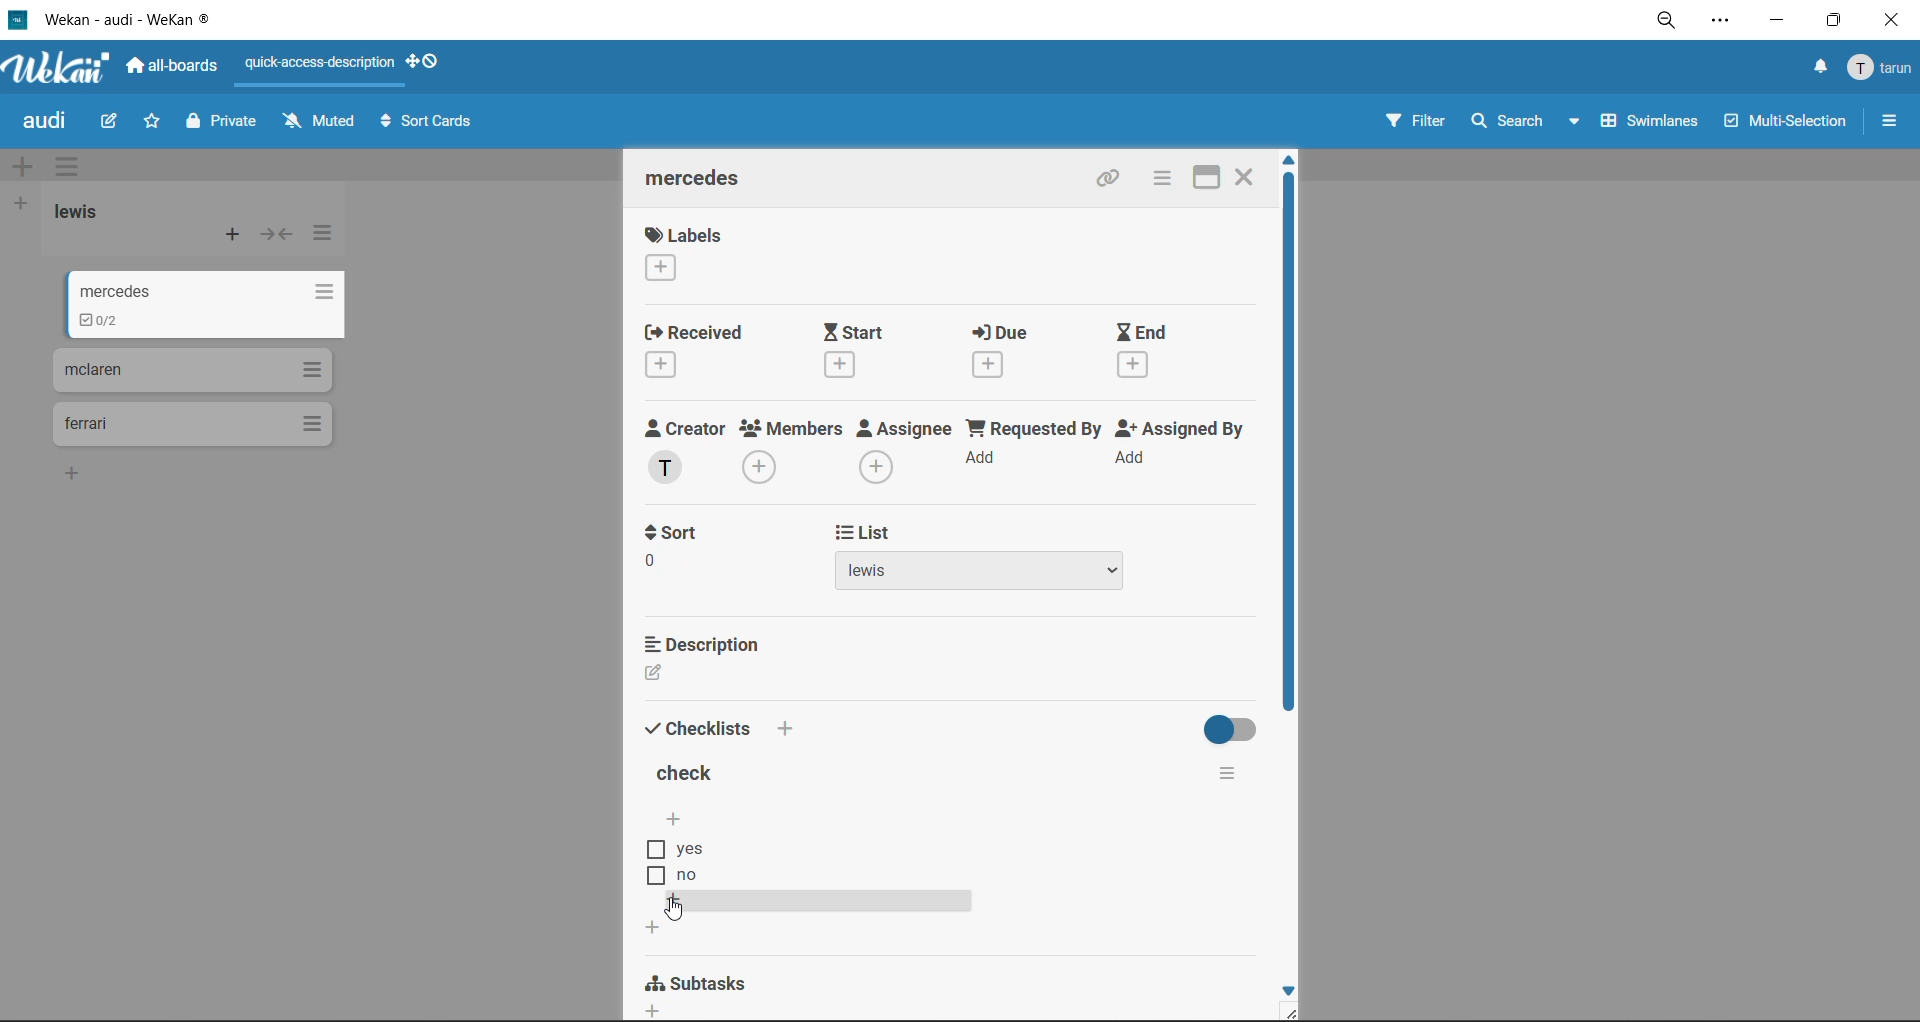 This screenshot has height=1022, width=1920. What do you see at coordinates (675, 911) in the screenshot?
I see `cursor` at bounding box center [675, 911].